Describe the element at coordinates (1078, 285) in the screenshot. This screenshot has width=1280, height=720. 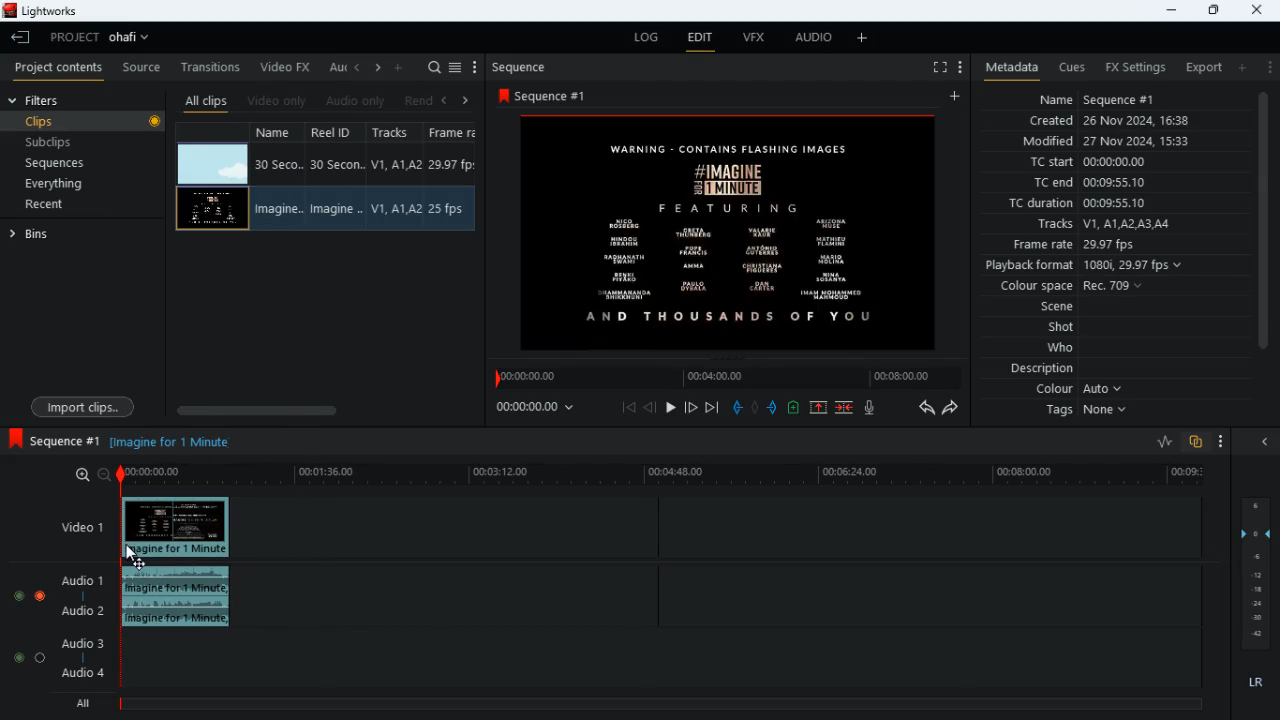
I see `colour space` at that location.